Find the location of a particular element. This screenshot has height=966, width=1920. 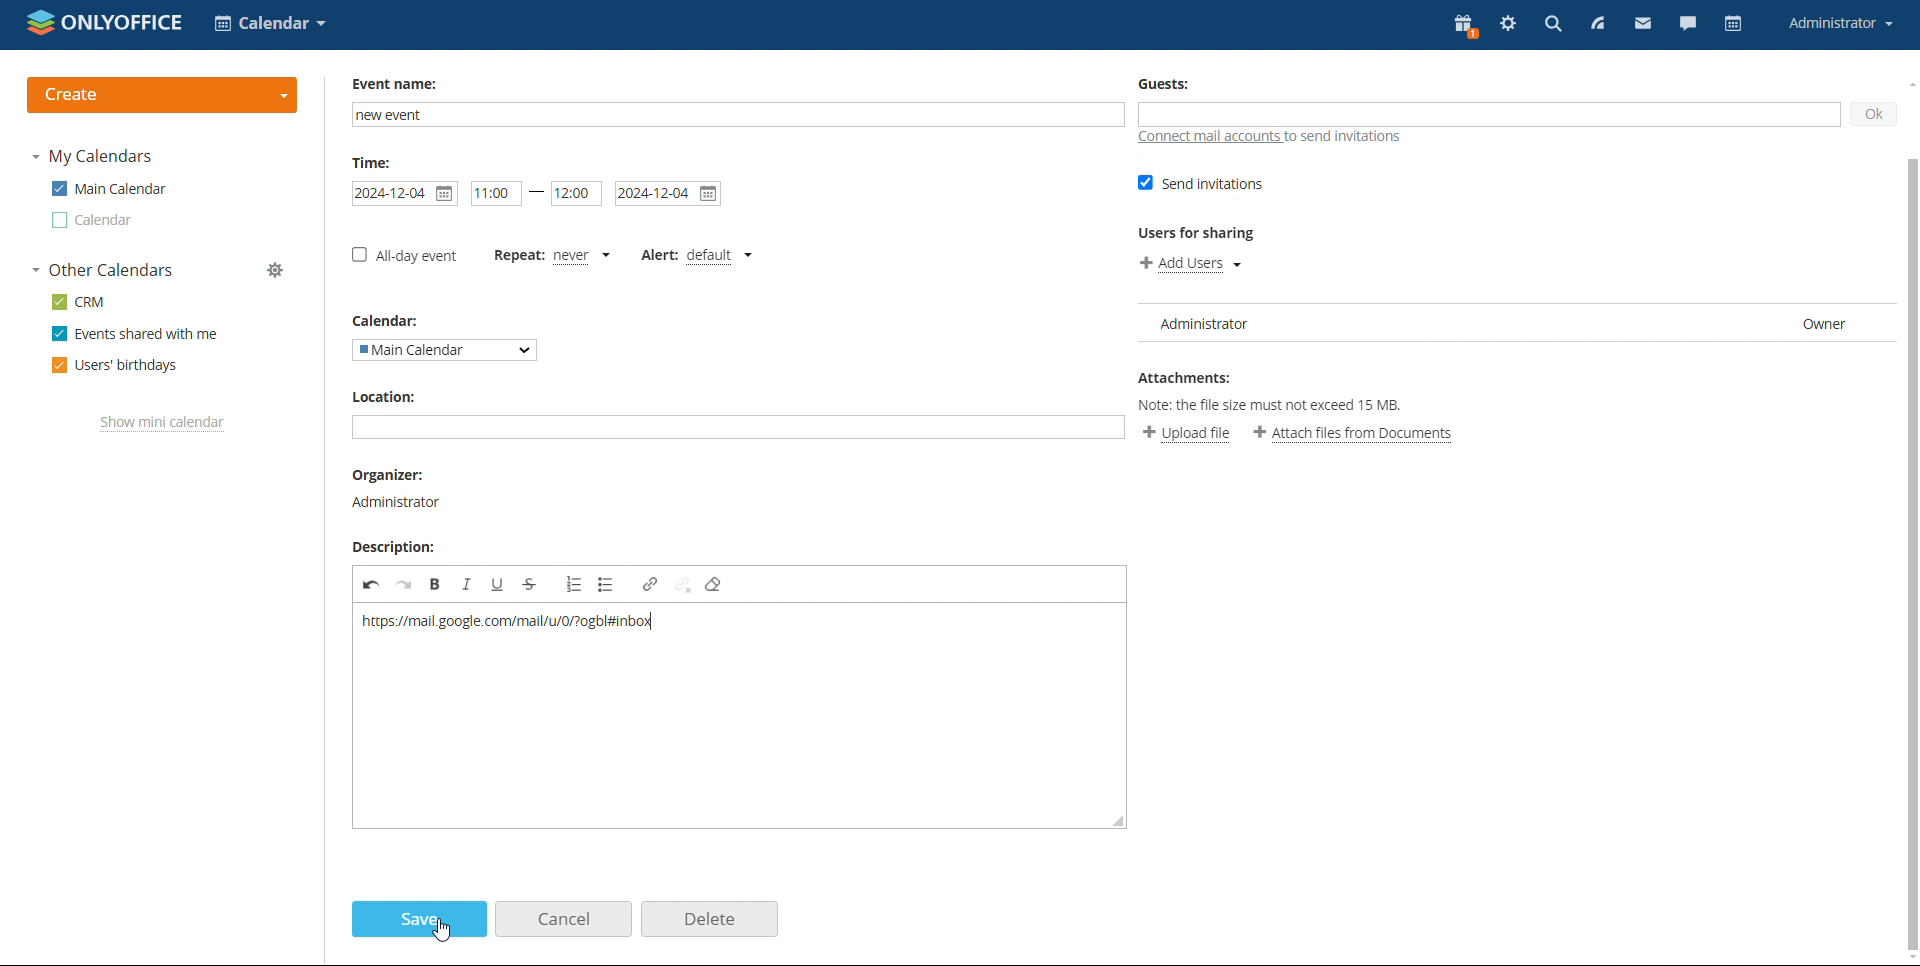

link is located at coordinates (651, 585).